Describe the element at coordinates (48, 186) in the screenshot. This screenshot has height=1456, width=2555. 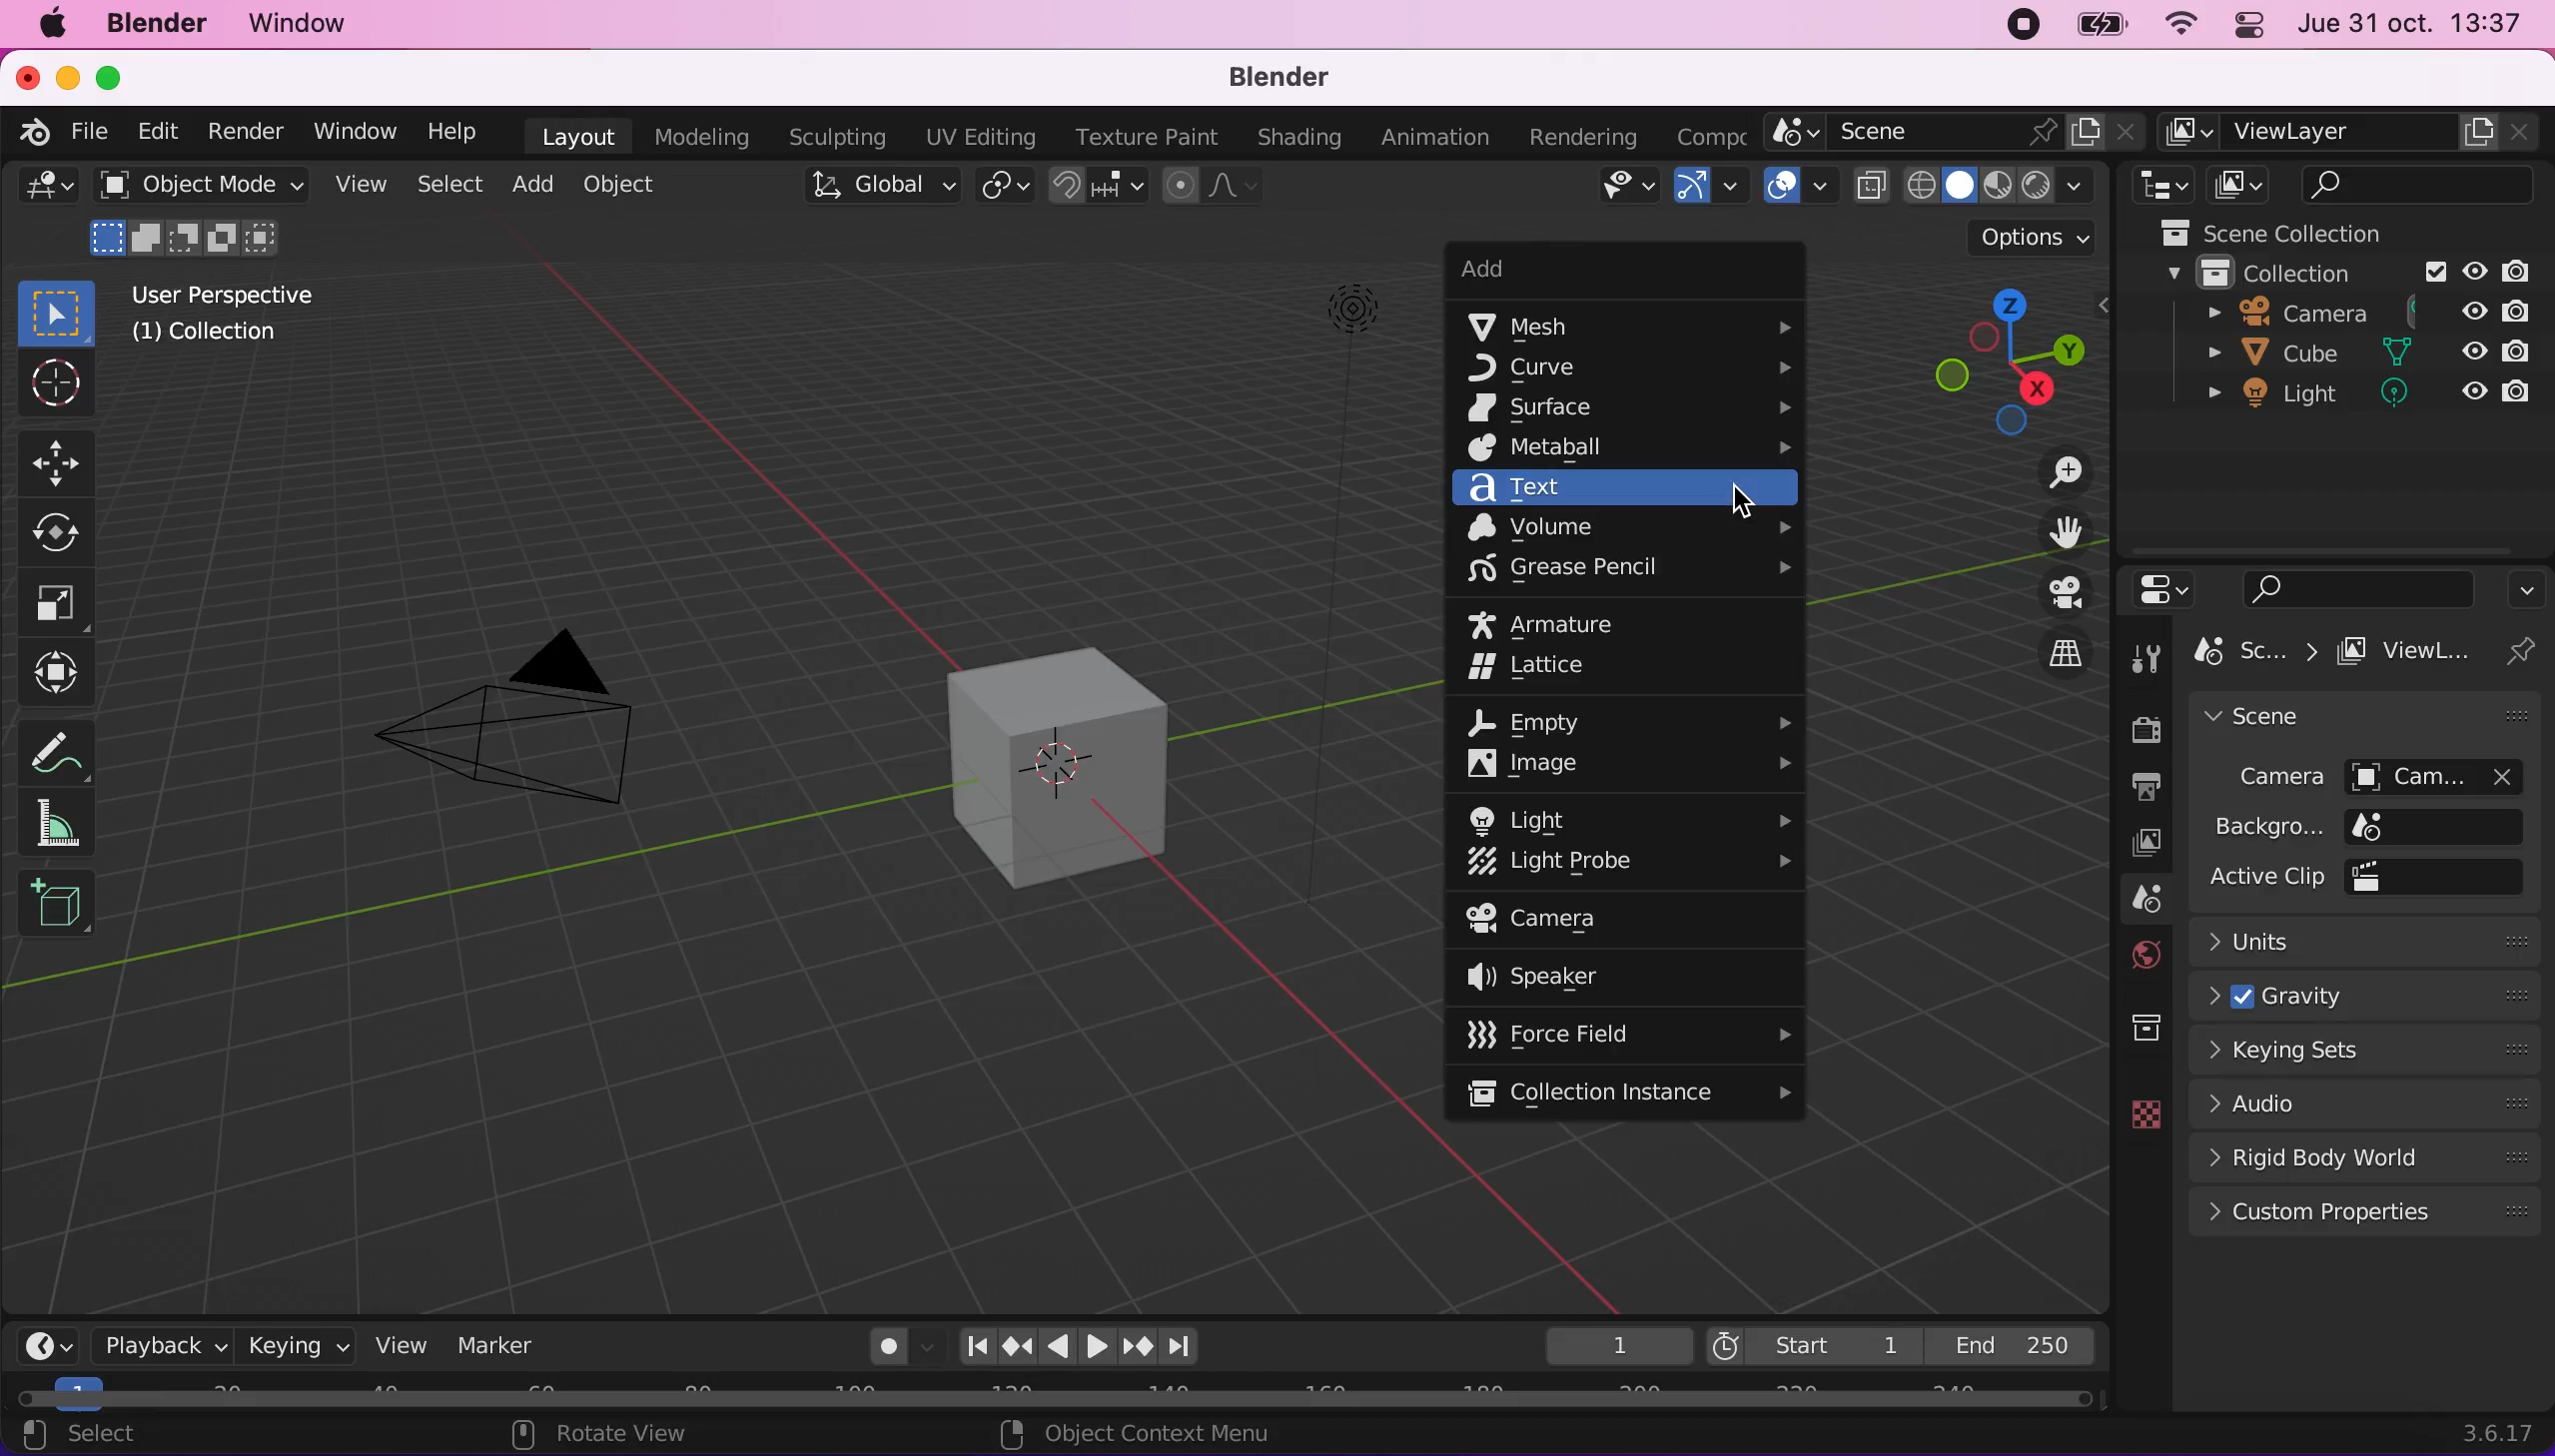
I see `editor type` at that location.